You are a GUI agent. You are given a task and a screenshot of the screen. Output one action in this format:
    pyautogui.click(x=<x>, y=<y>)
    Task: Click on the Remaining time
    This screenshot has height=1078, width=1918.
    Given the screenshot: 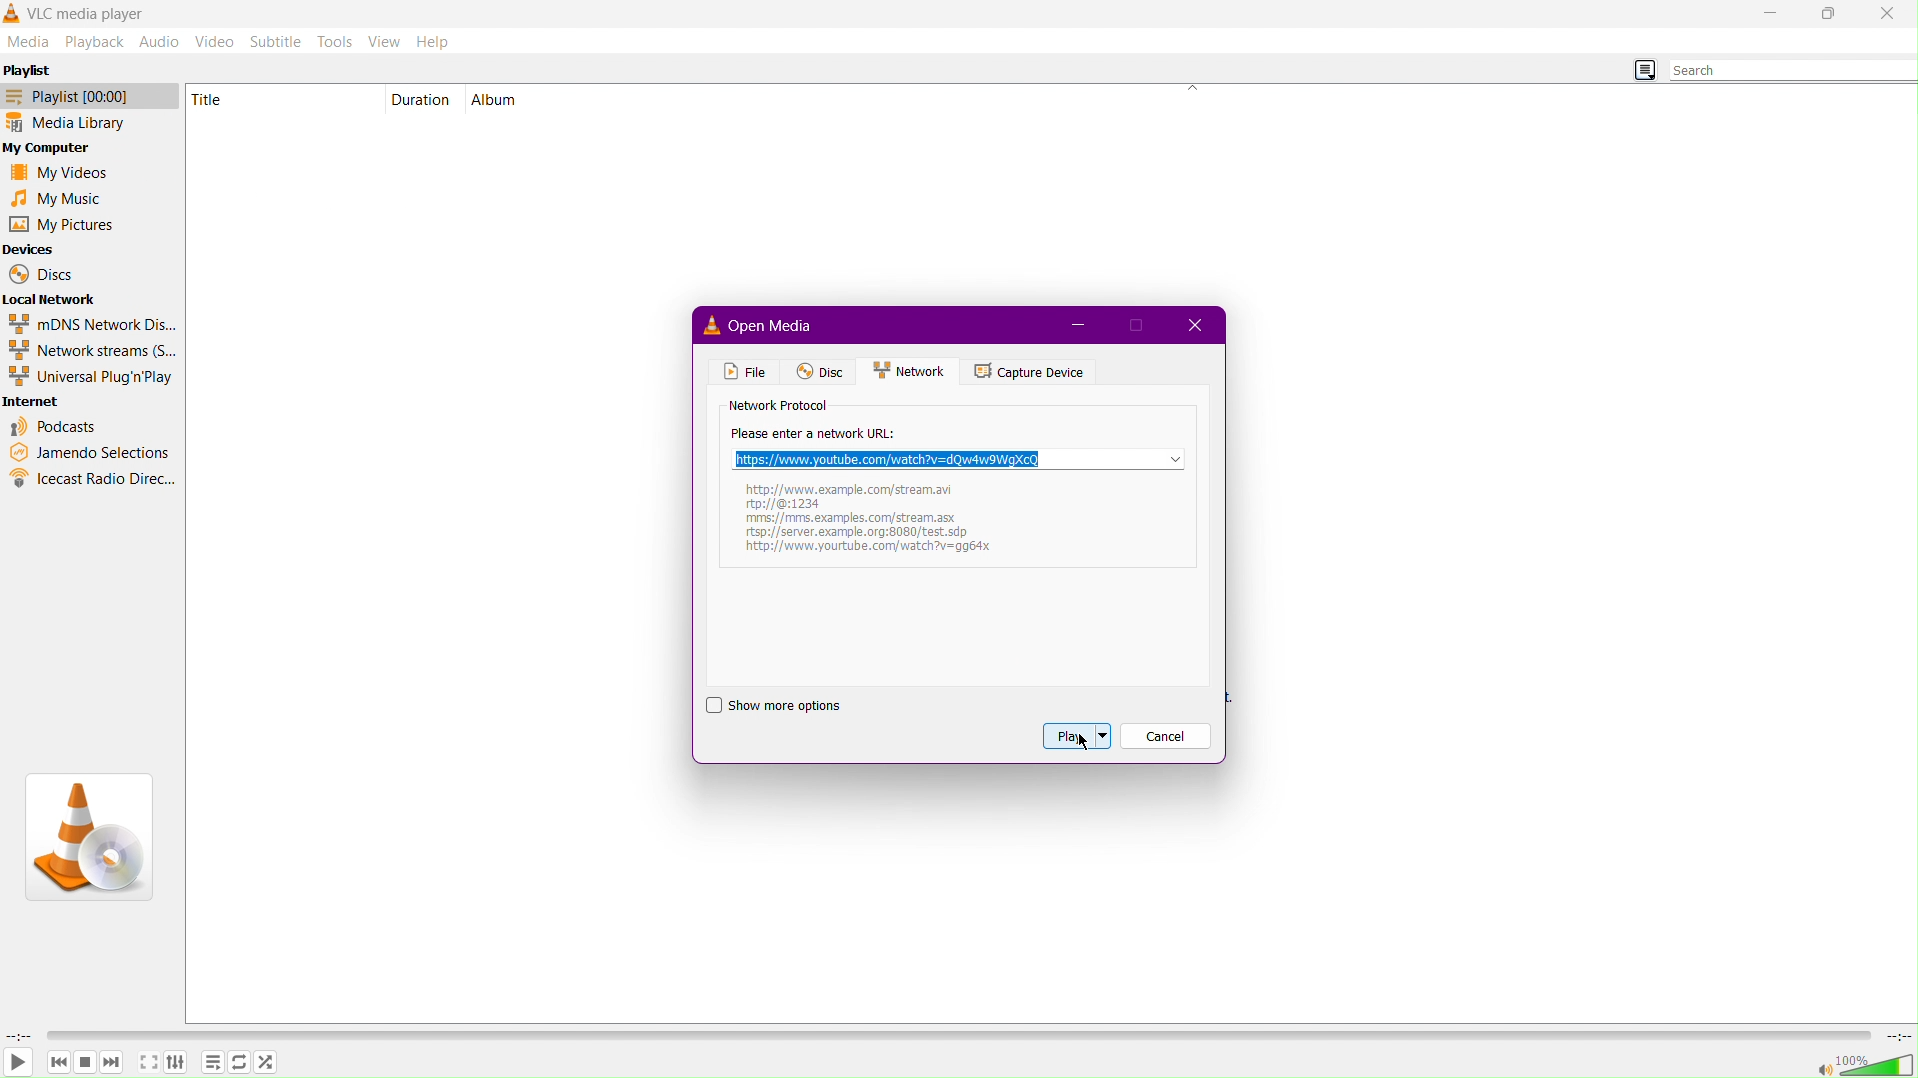 What is the action you would take?
    pyautogui.click(x=1896, y=1036)
    